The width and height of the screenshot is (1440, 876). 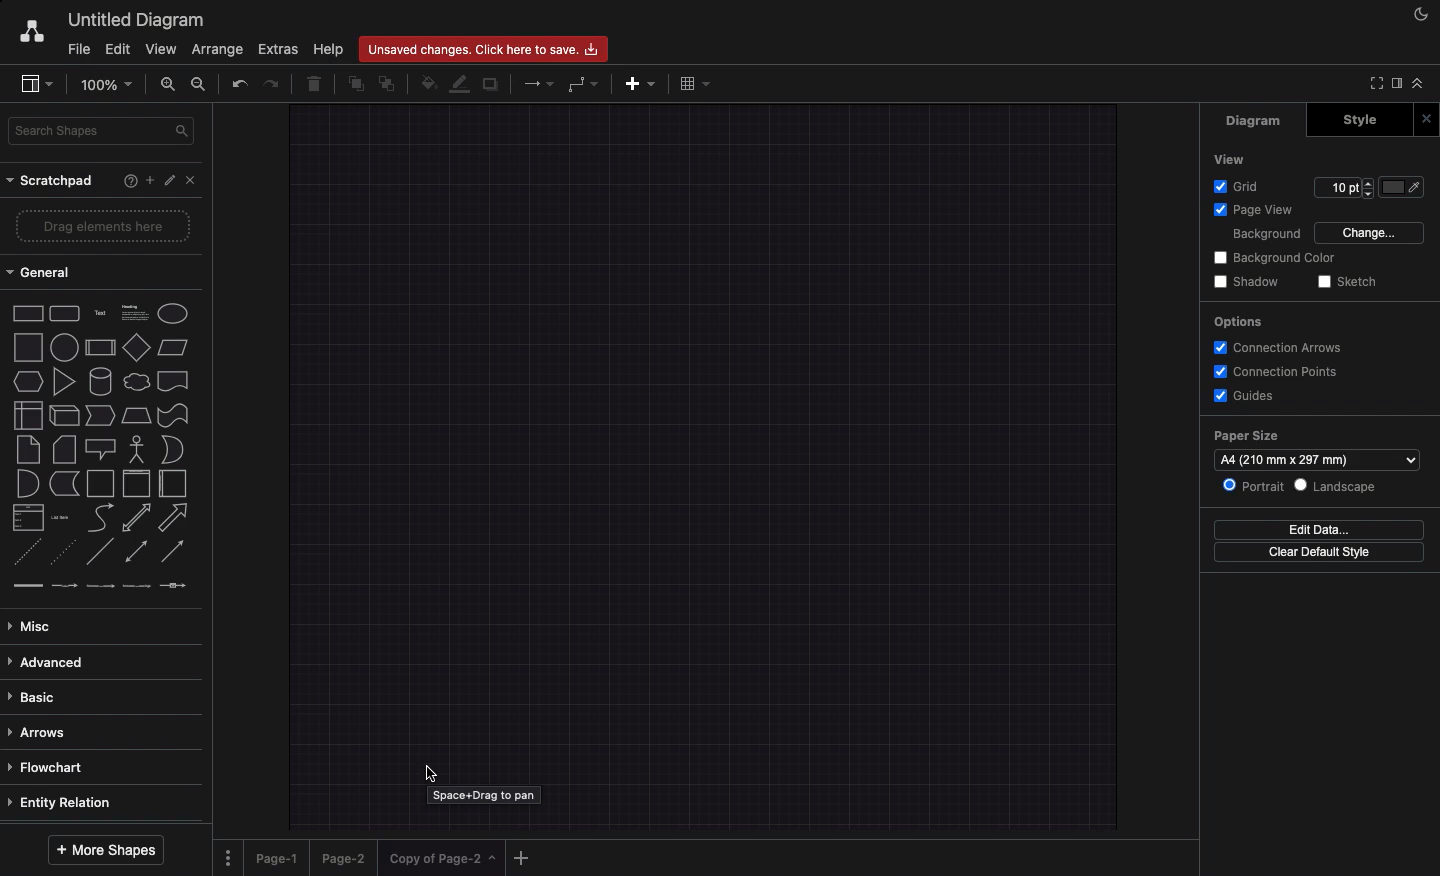 I want to click on Options, so click(x=226, y=857).